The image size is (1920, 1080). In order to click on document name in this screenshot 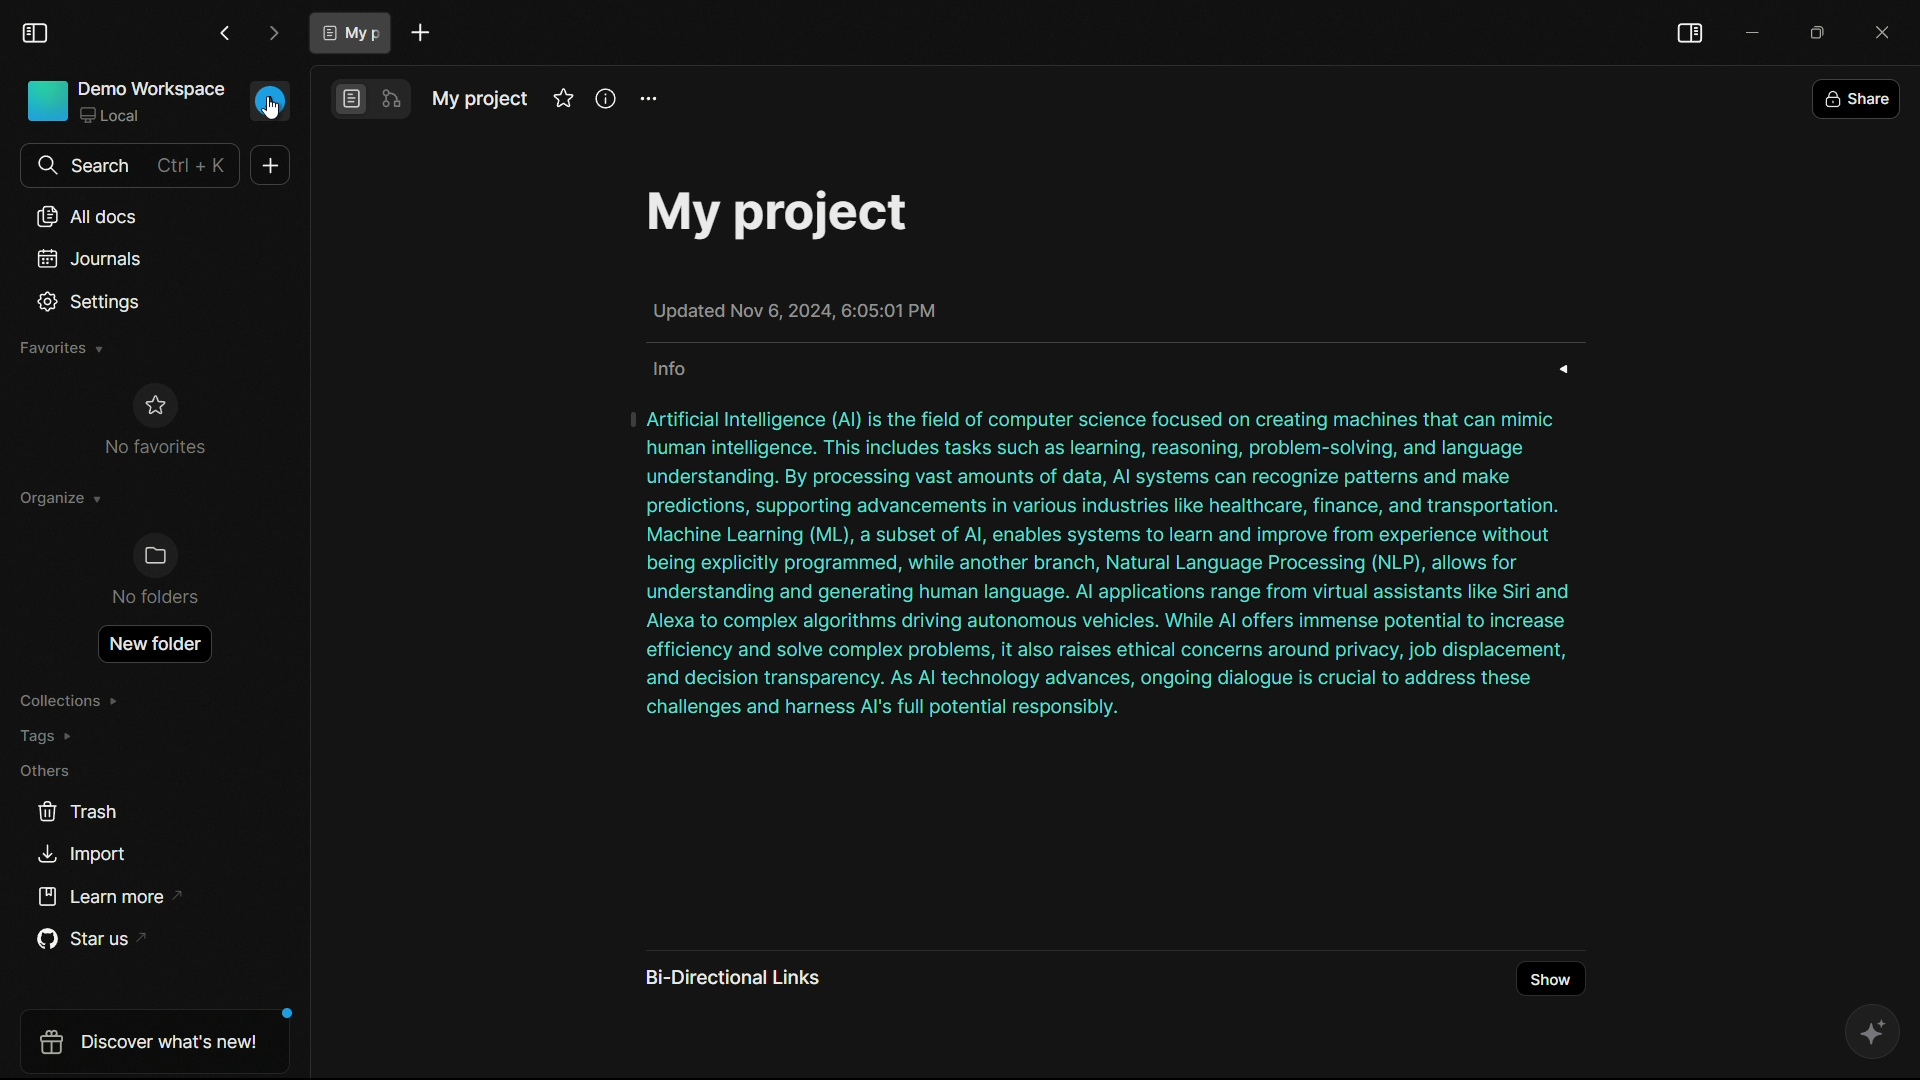, I will do `click(481, 100)`.